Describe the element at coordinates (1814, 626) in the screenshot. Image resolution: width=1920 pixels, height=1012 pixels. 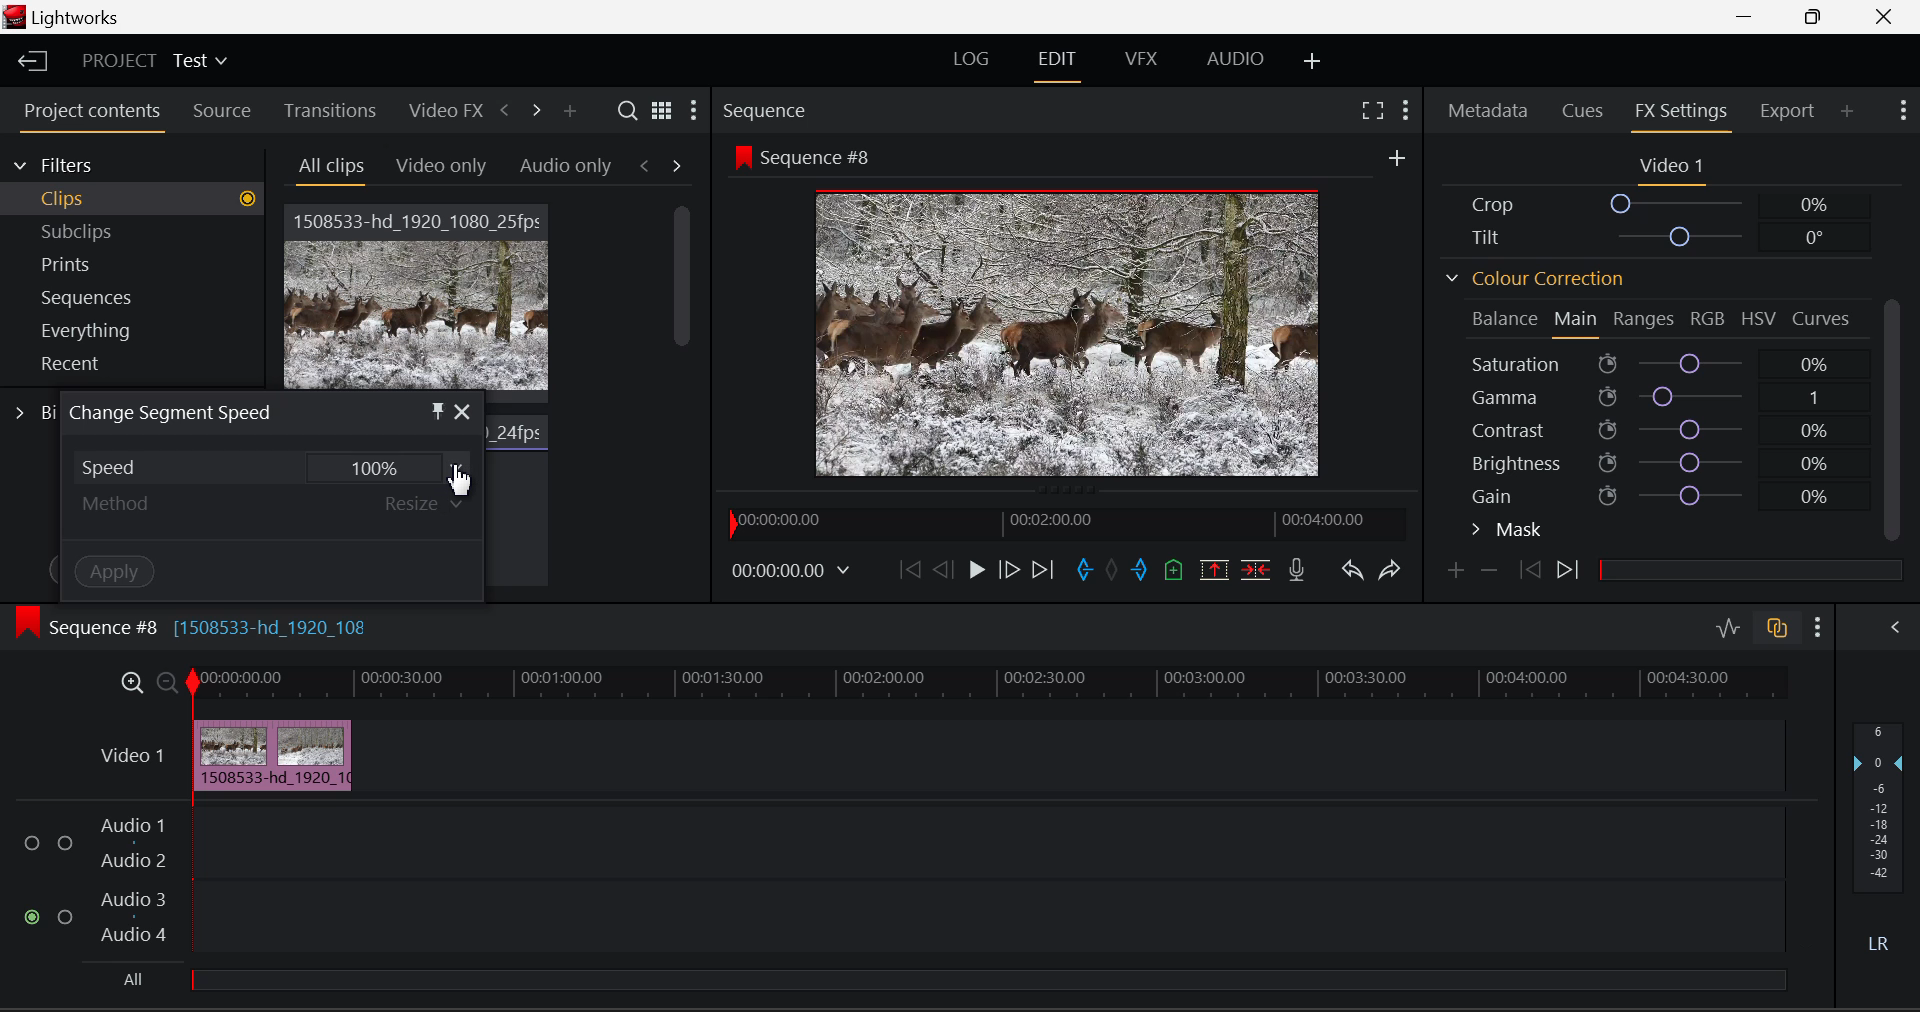
I see `Show Settings` at that location.